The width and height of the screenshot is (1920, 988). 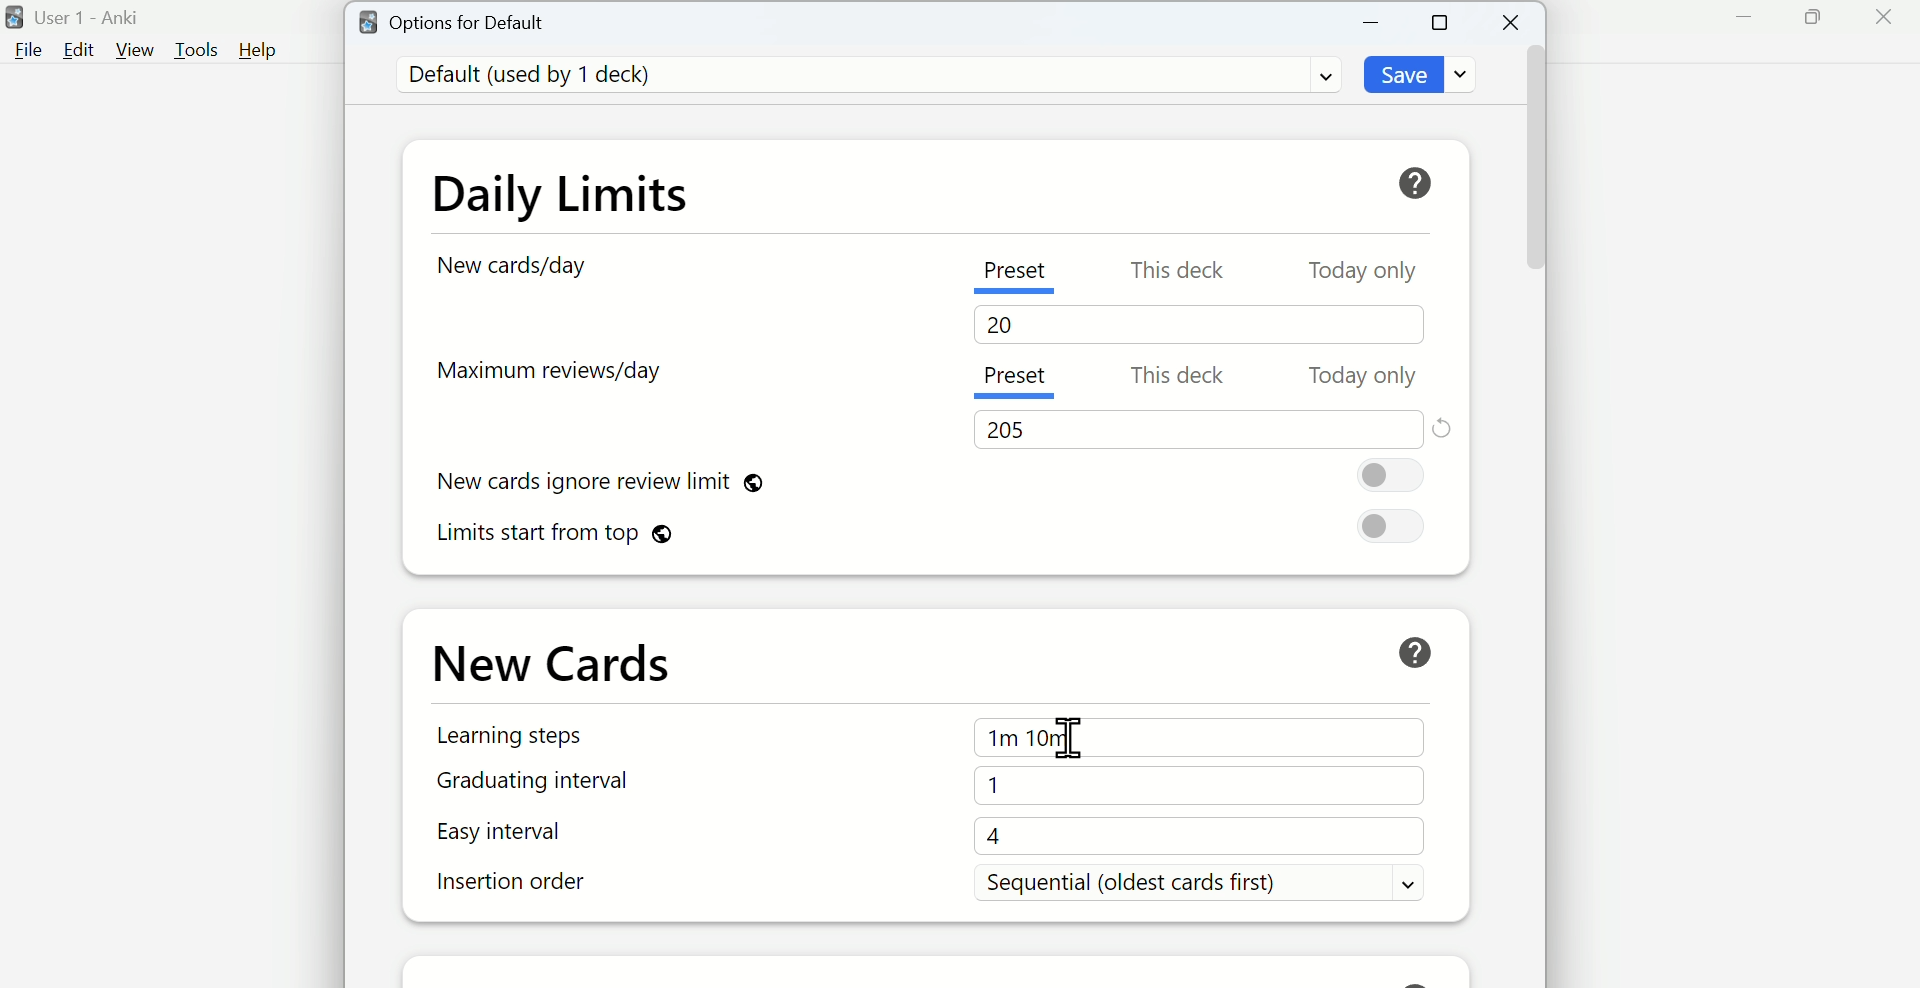 I want to click on Reset, so click(x=1445, y=426).